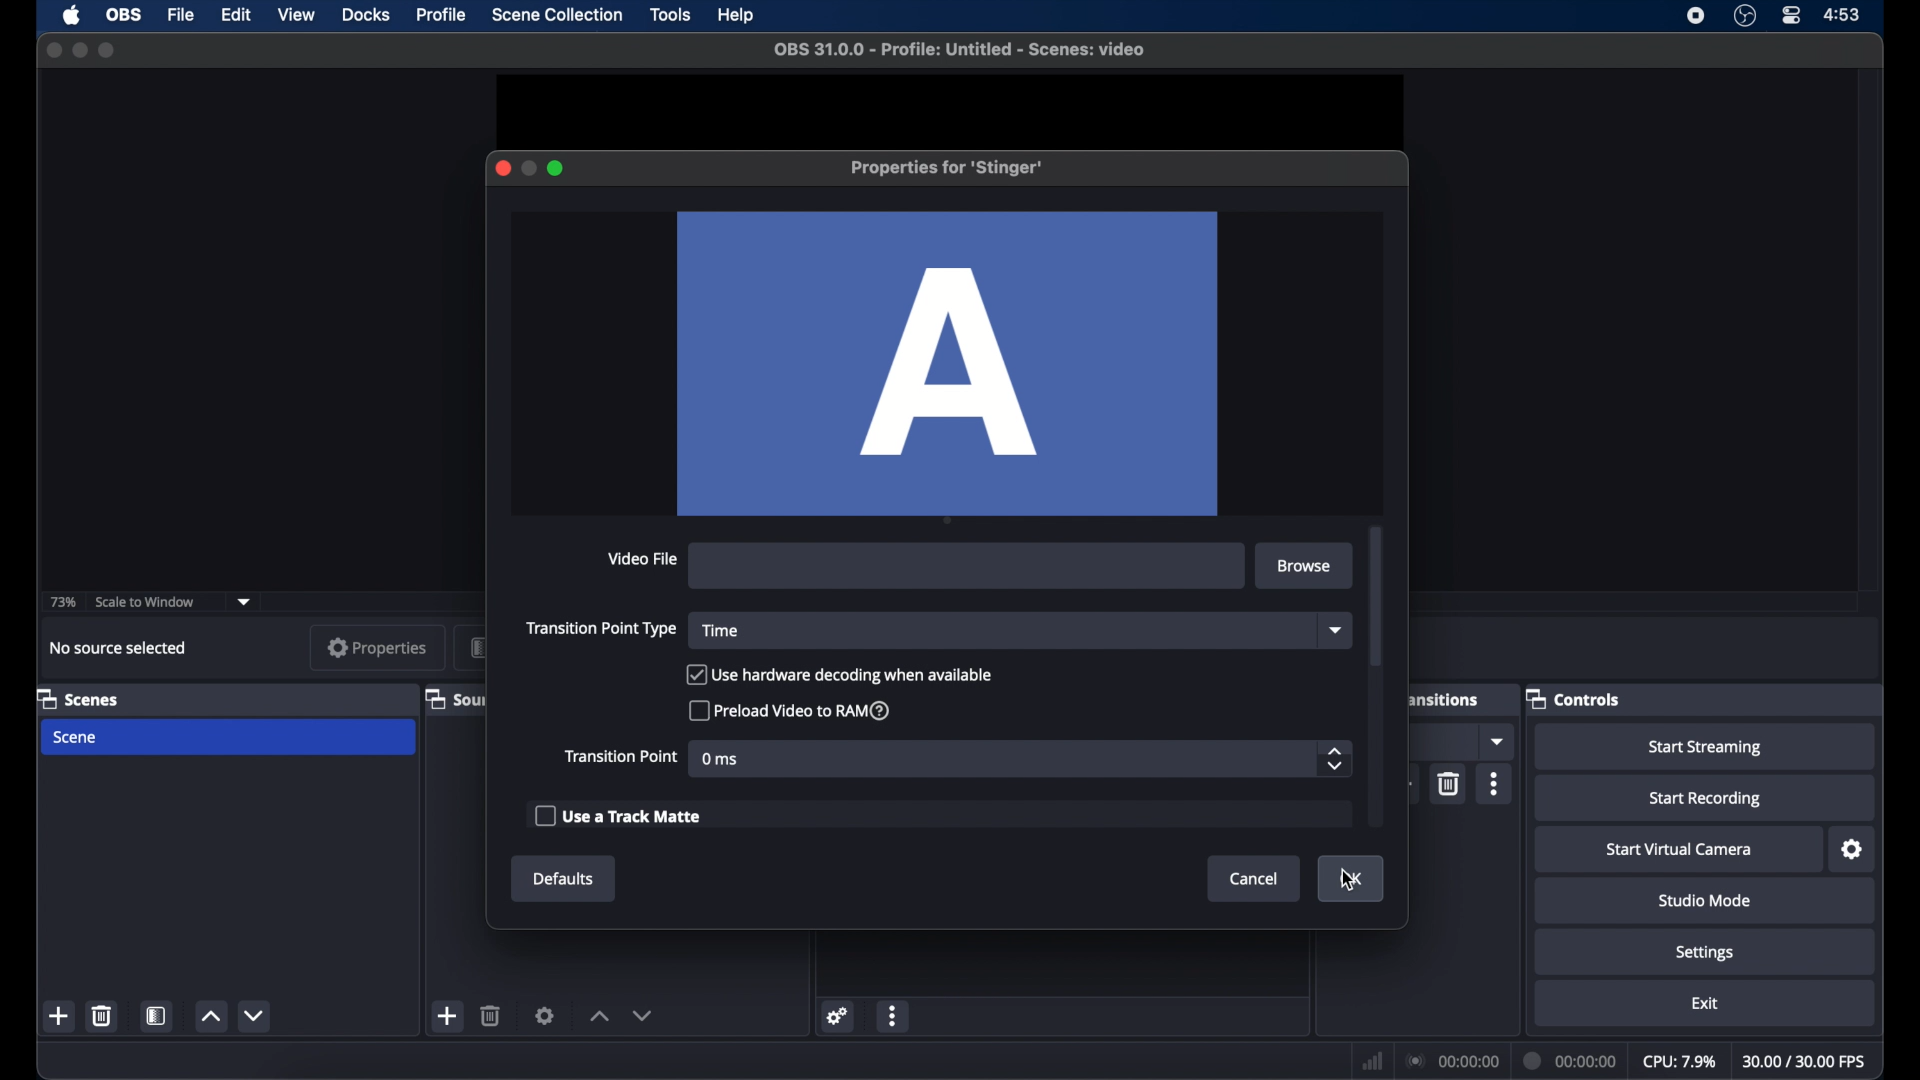 Image resolution: width=1920 pixels, height=1080 pixels. What do you see at coordinates (528, 168) in the screenshot?
I see `minimize` at bounding box center [528, 168].